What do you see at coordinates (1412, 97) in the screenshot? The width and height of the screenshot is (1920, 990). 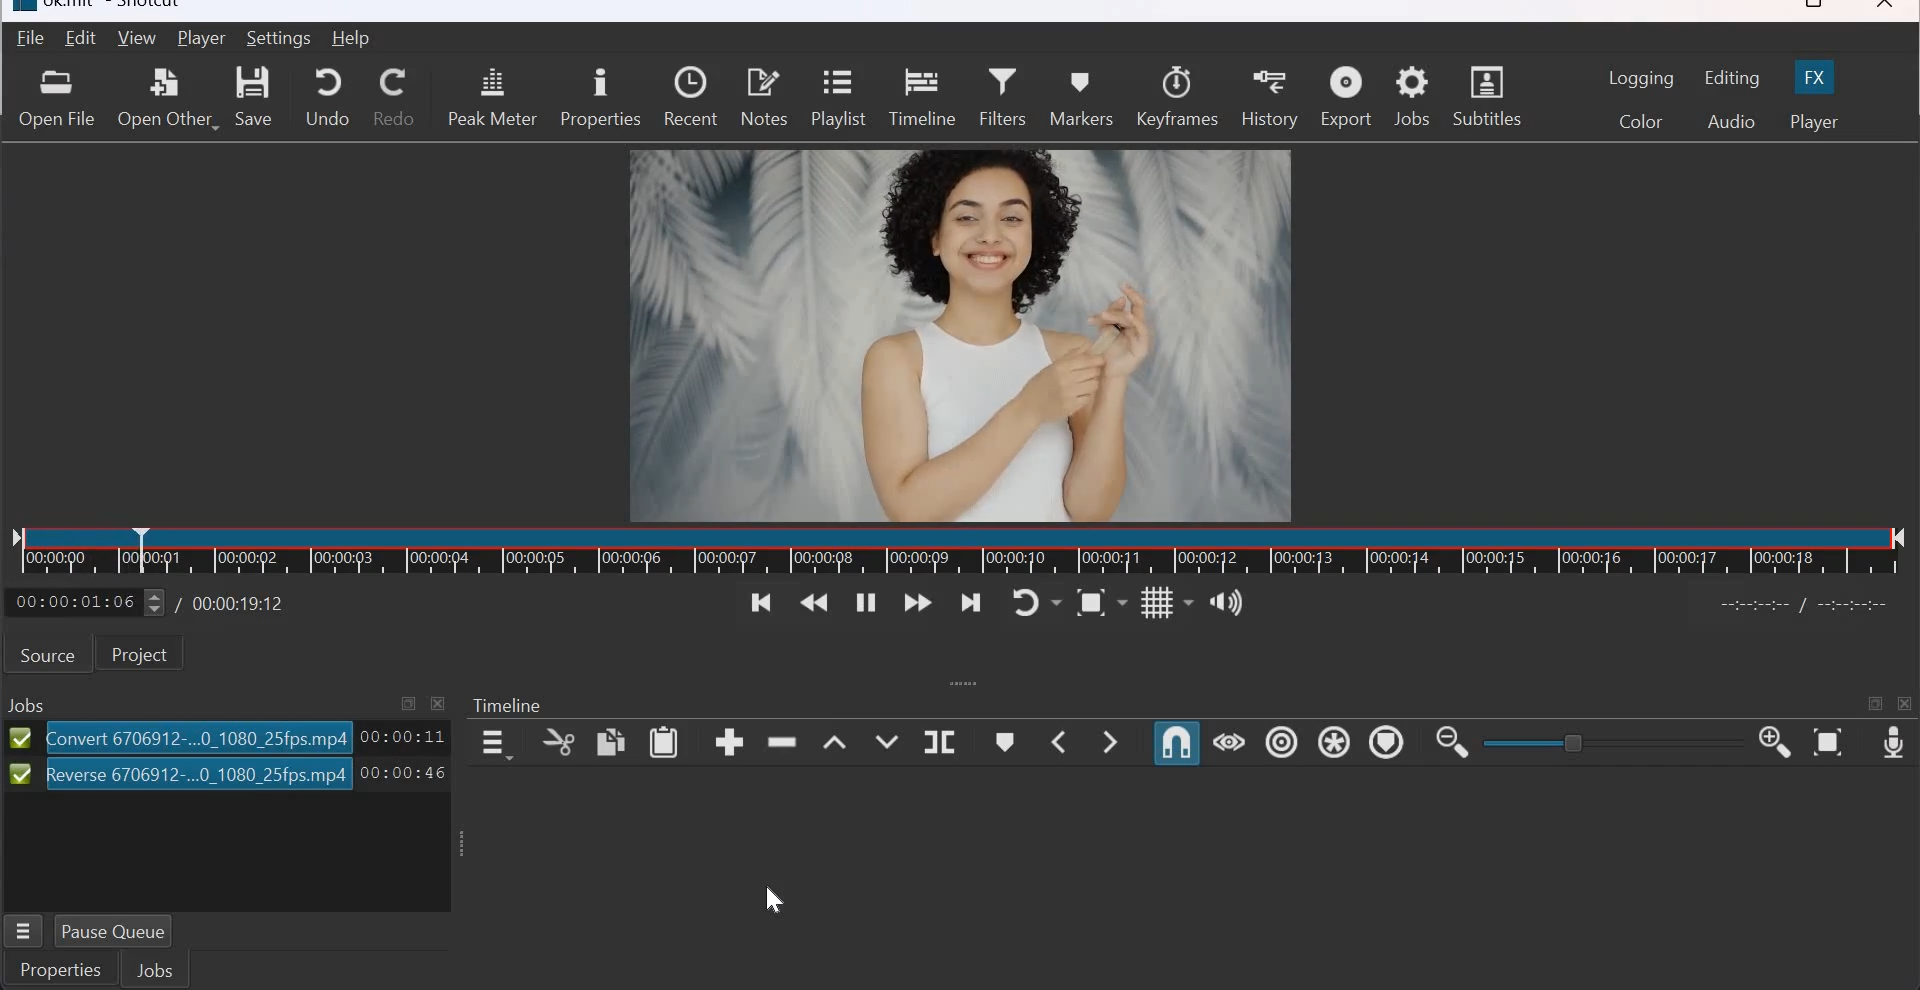 I see `Jobs` at bounding box center [1412, 97].